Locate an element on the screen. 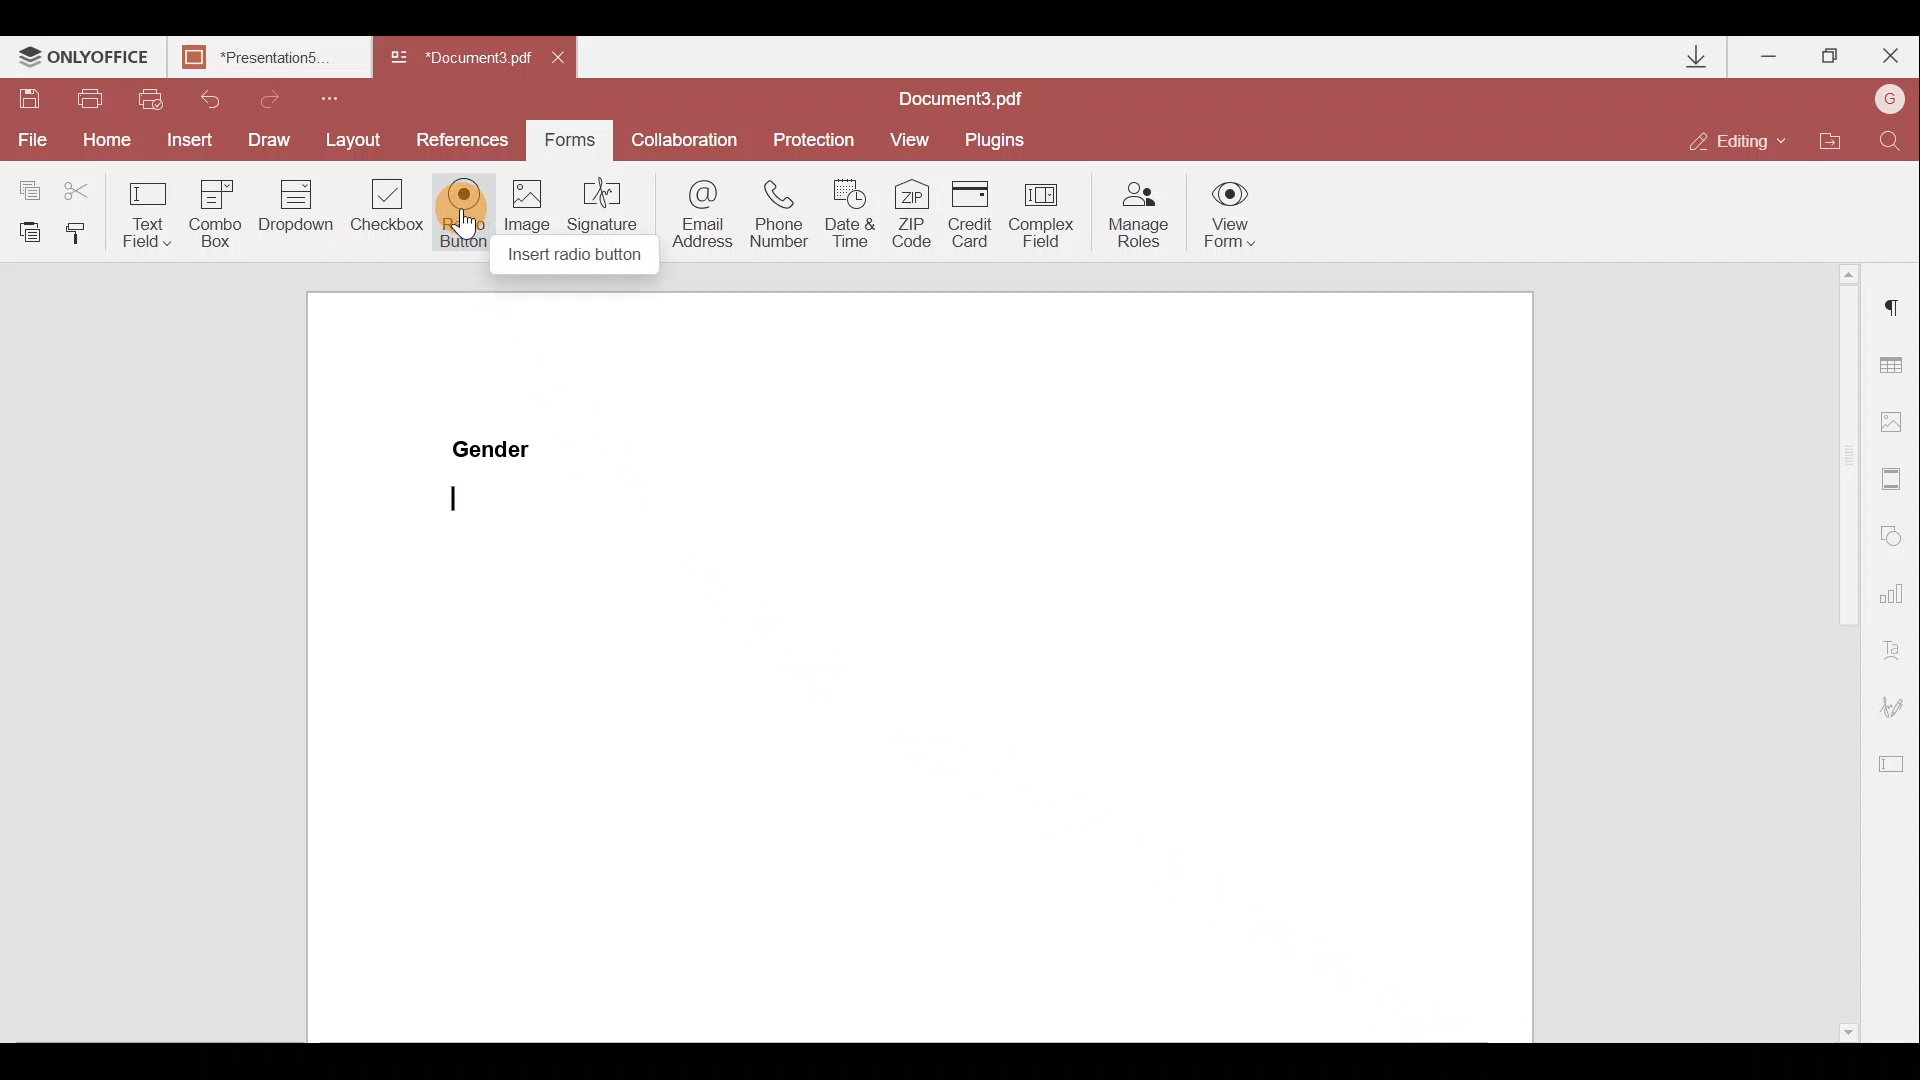  Dropdown is located at coordinates (295, 215).